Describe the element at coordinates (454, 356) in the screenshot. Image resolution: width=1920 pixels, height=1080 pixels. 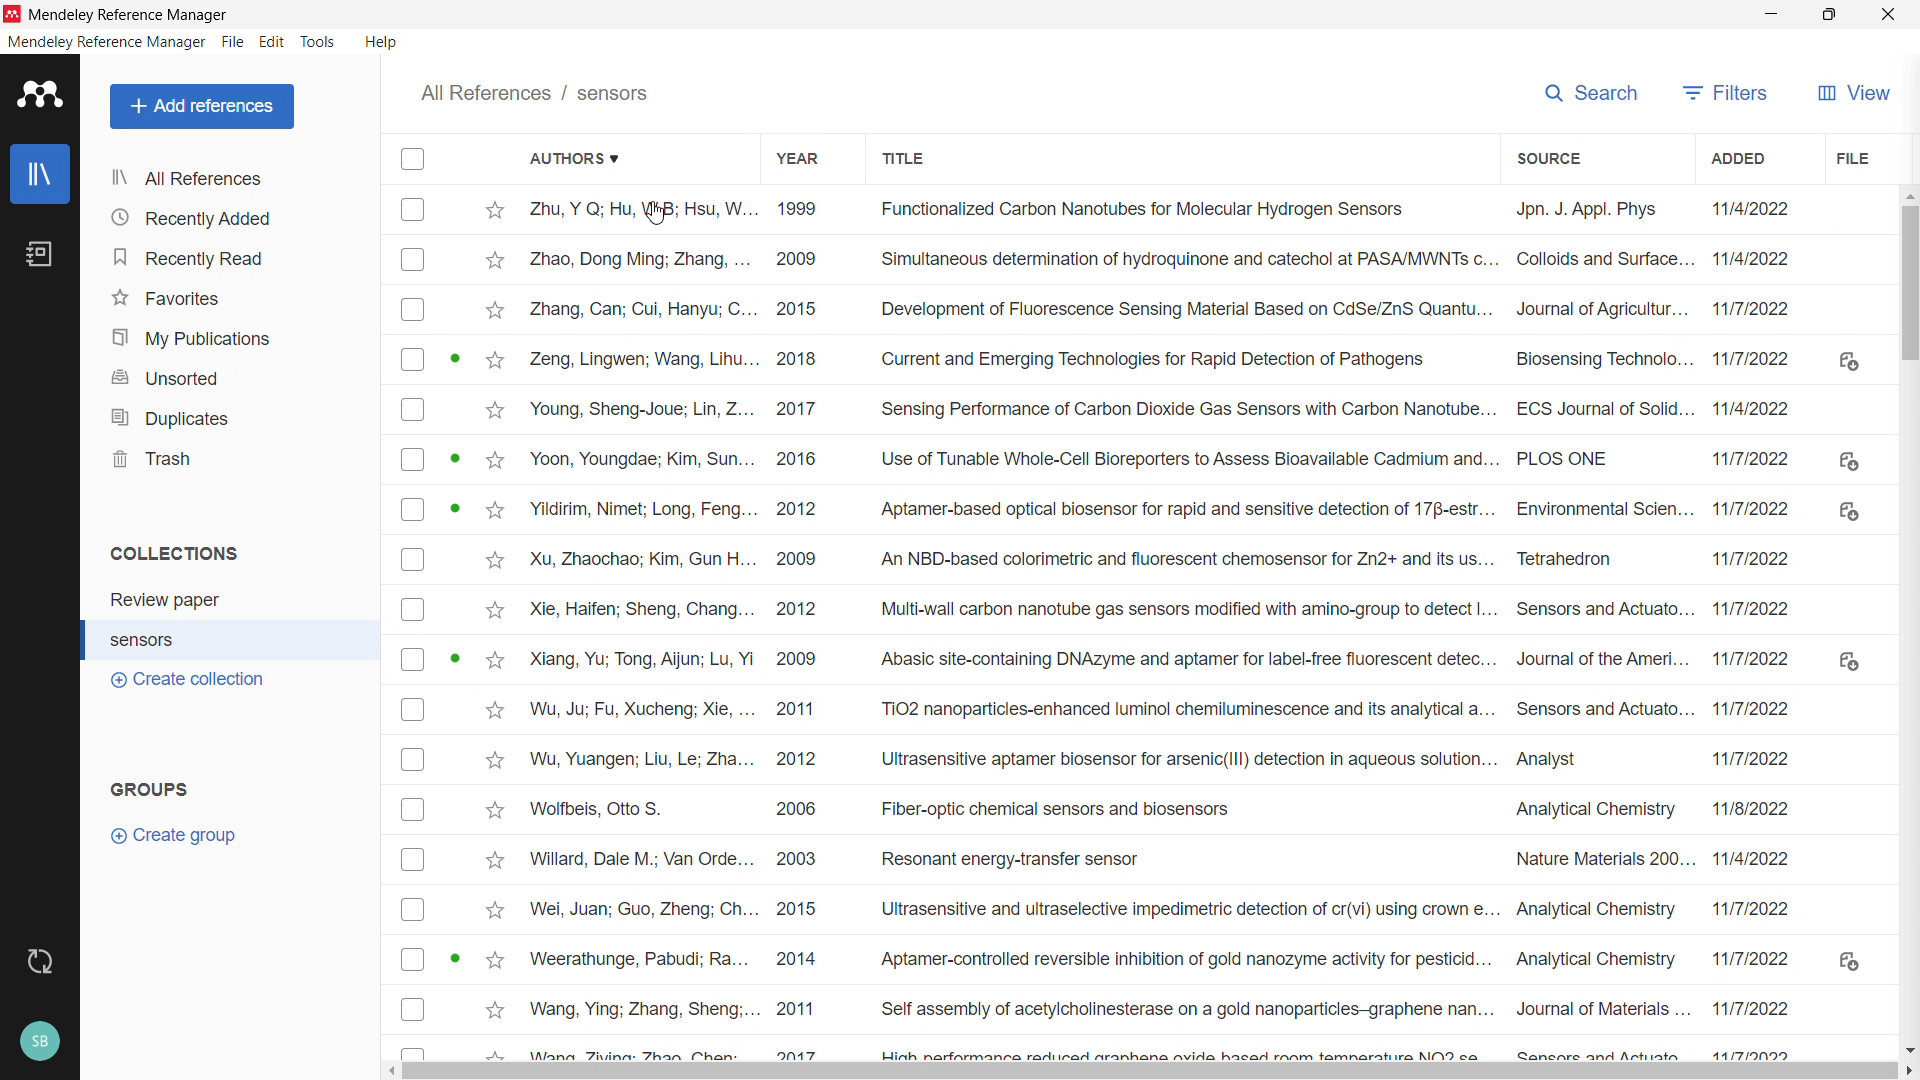
I see `PDF available` at that location.